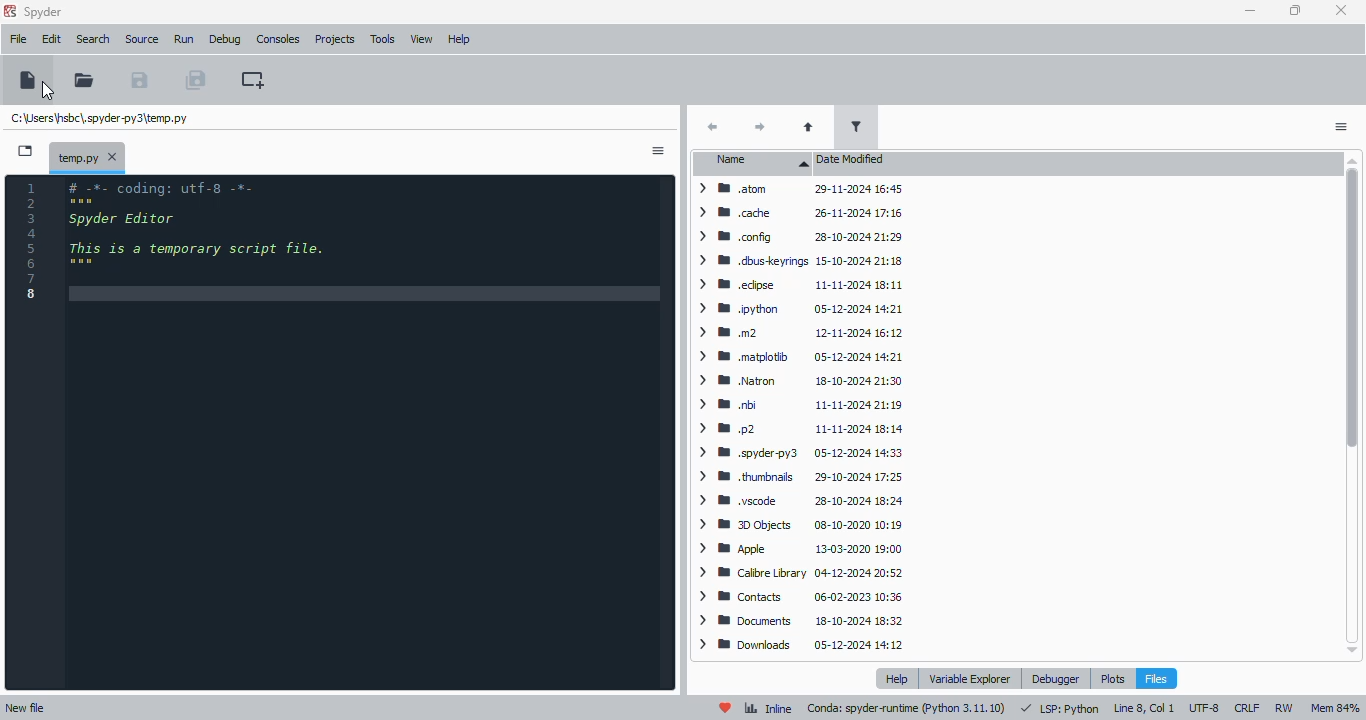 The height and width of the screenshot is (720, 1366). I want to click on tools, so click(382, 40).